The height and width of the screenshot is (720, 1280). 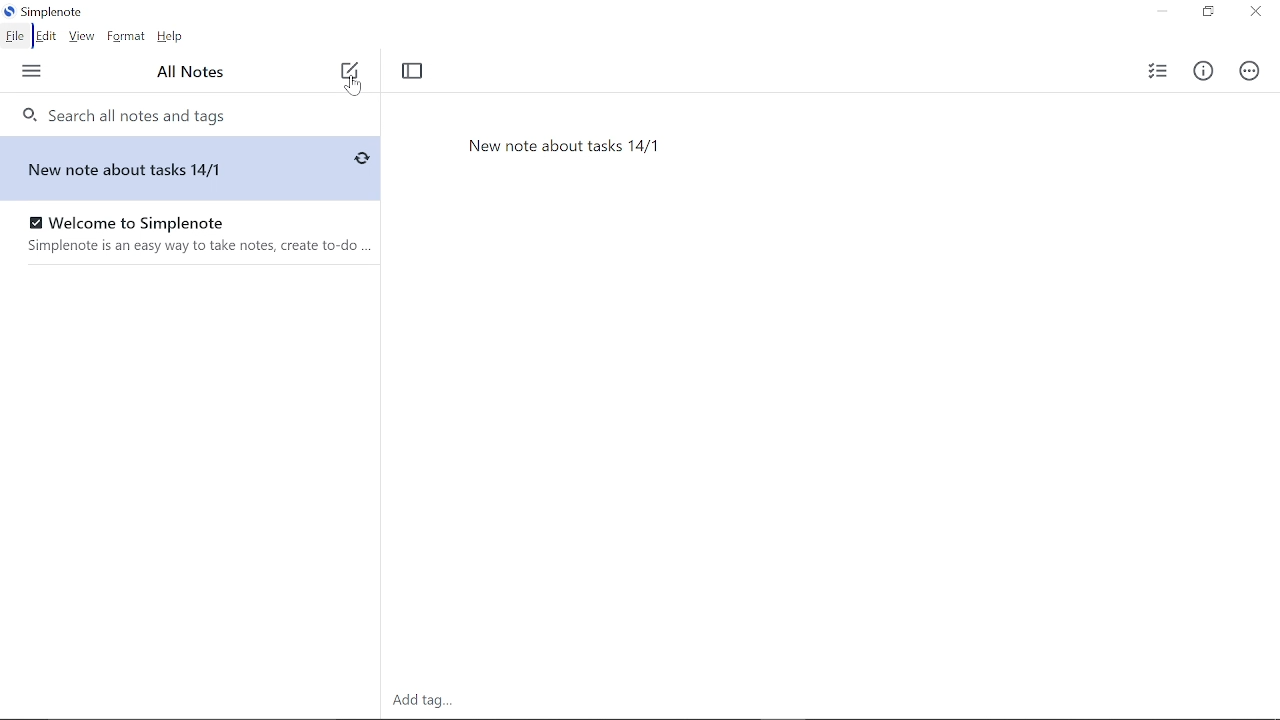 What do you see at coordinates (1254, 13) in the screenshot?
I see `Close` at bounding box center [1254, 13].